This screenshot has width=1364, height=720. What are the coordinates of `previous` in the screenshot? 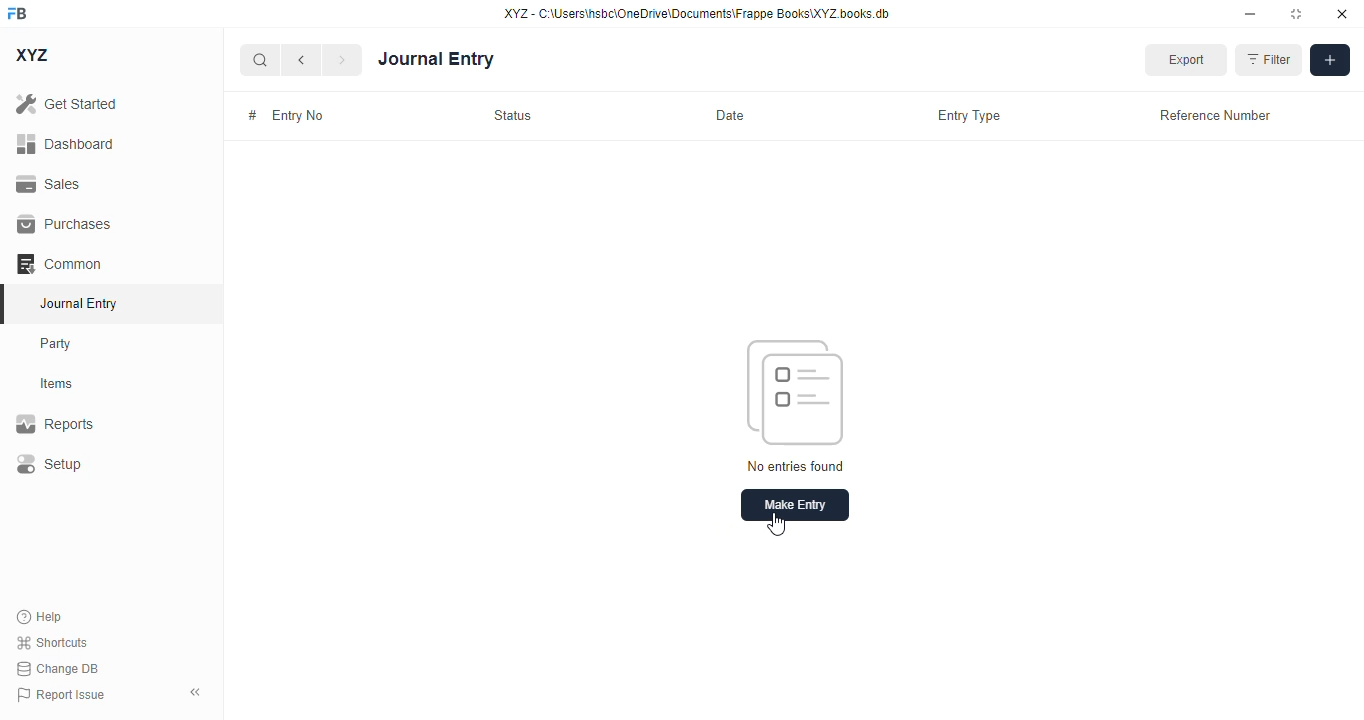 It's located at (301, 60).